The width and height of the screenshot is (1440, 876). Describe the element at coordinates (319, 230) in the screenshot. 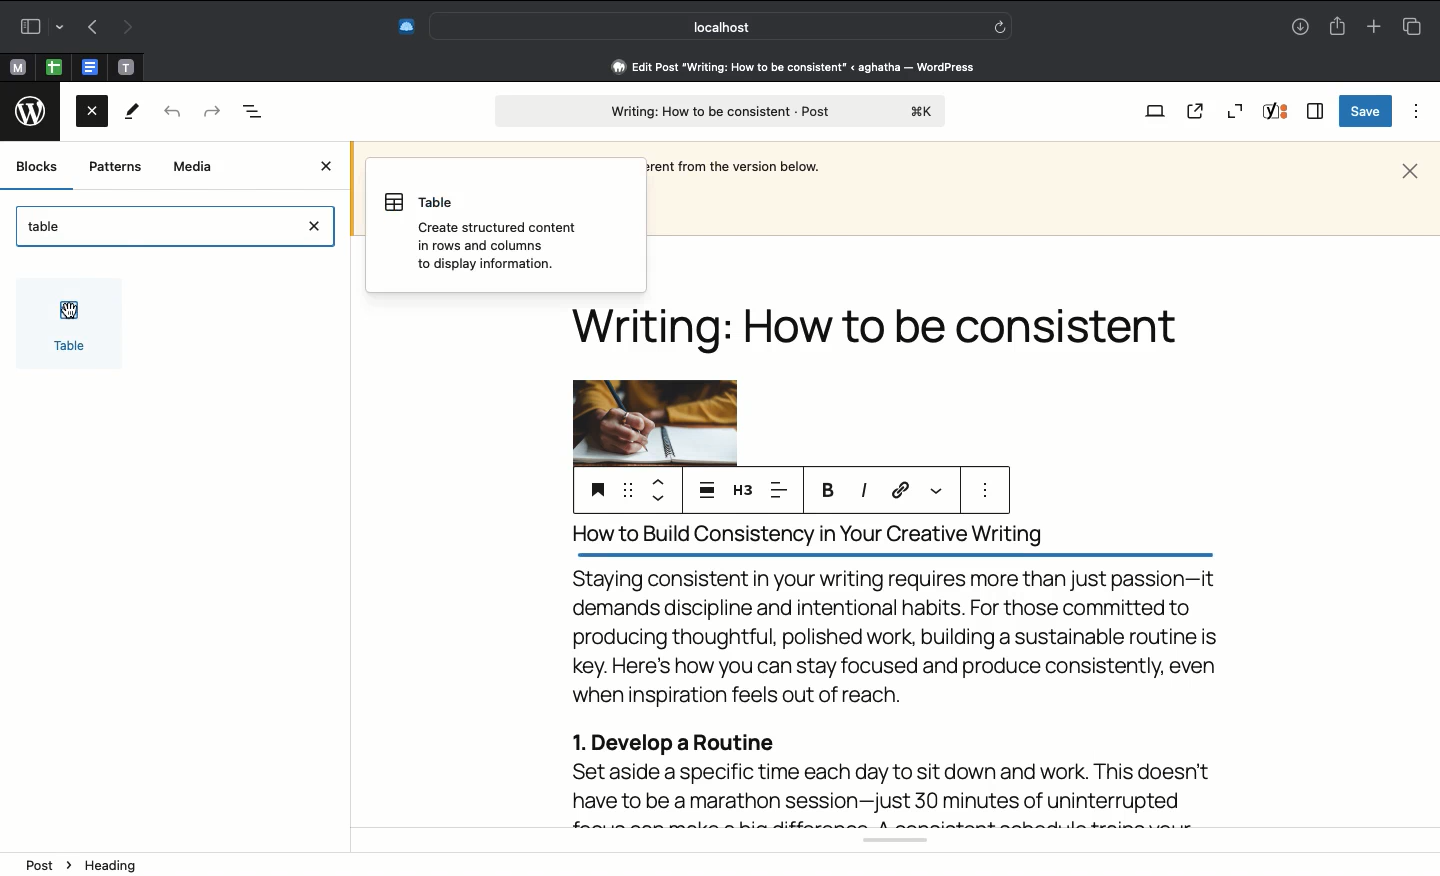

I see `close` at that location.